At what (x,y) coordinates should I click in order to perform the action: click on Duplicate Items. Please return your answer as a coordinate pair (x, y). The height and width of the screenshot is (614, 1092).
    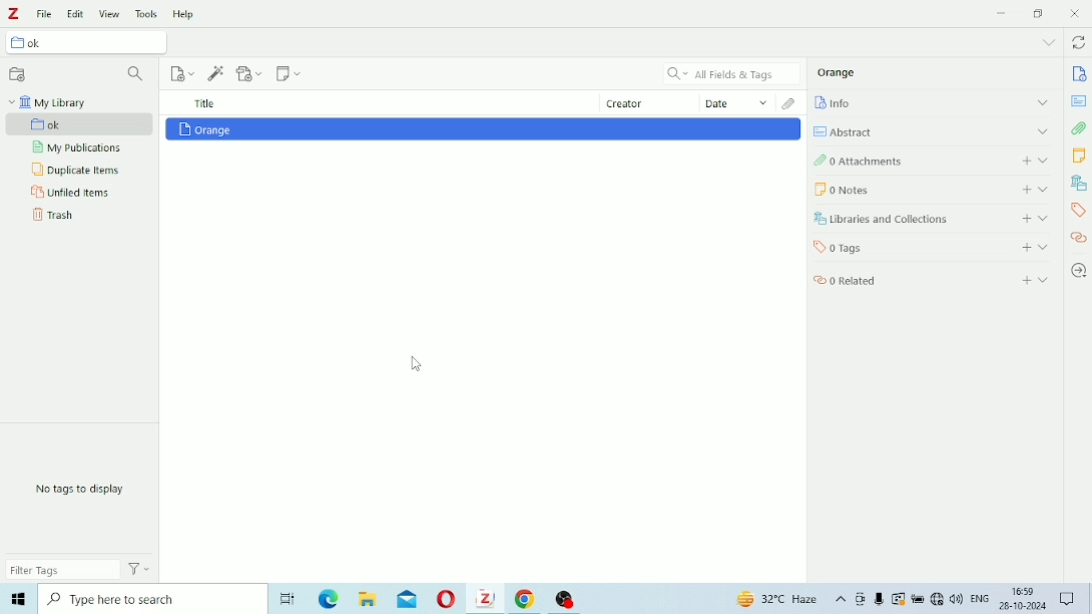
    Looking at the image, I should click on (78, 170).